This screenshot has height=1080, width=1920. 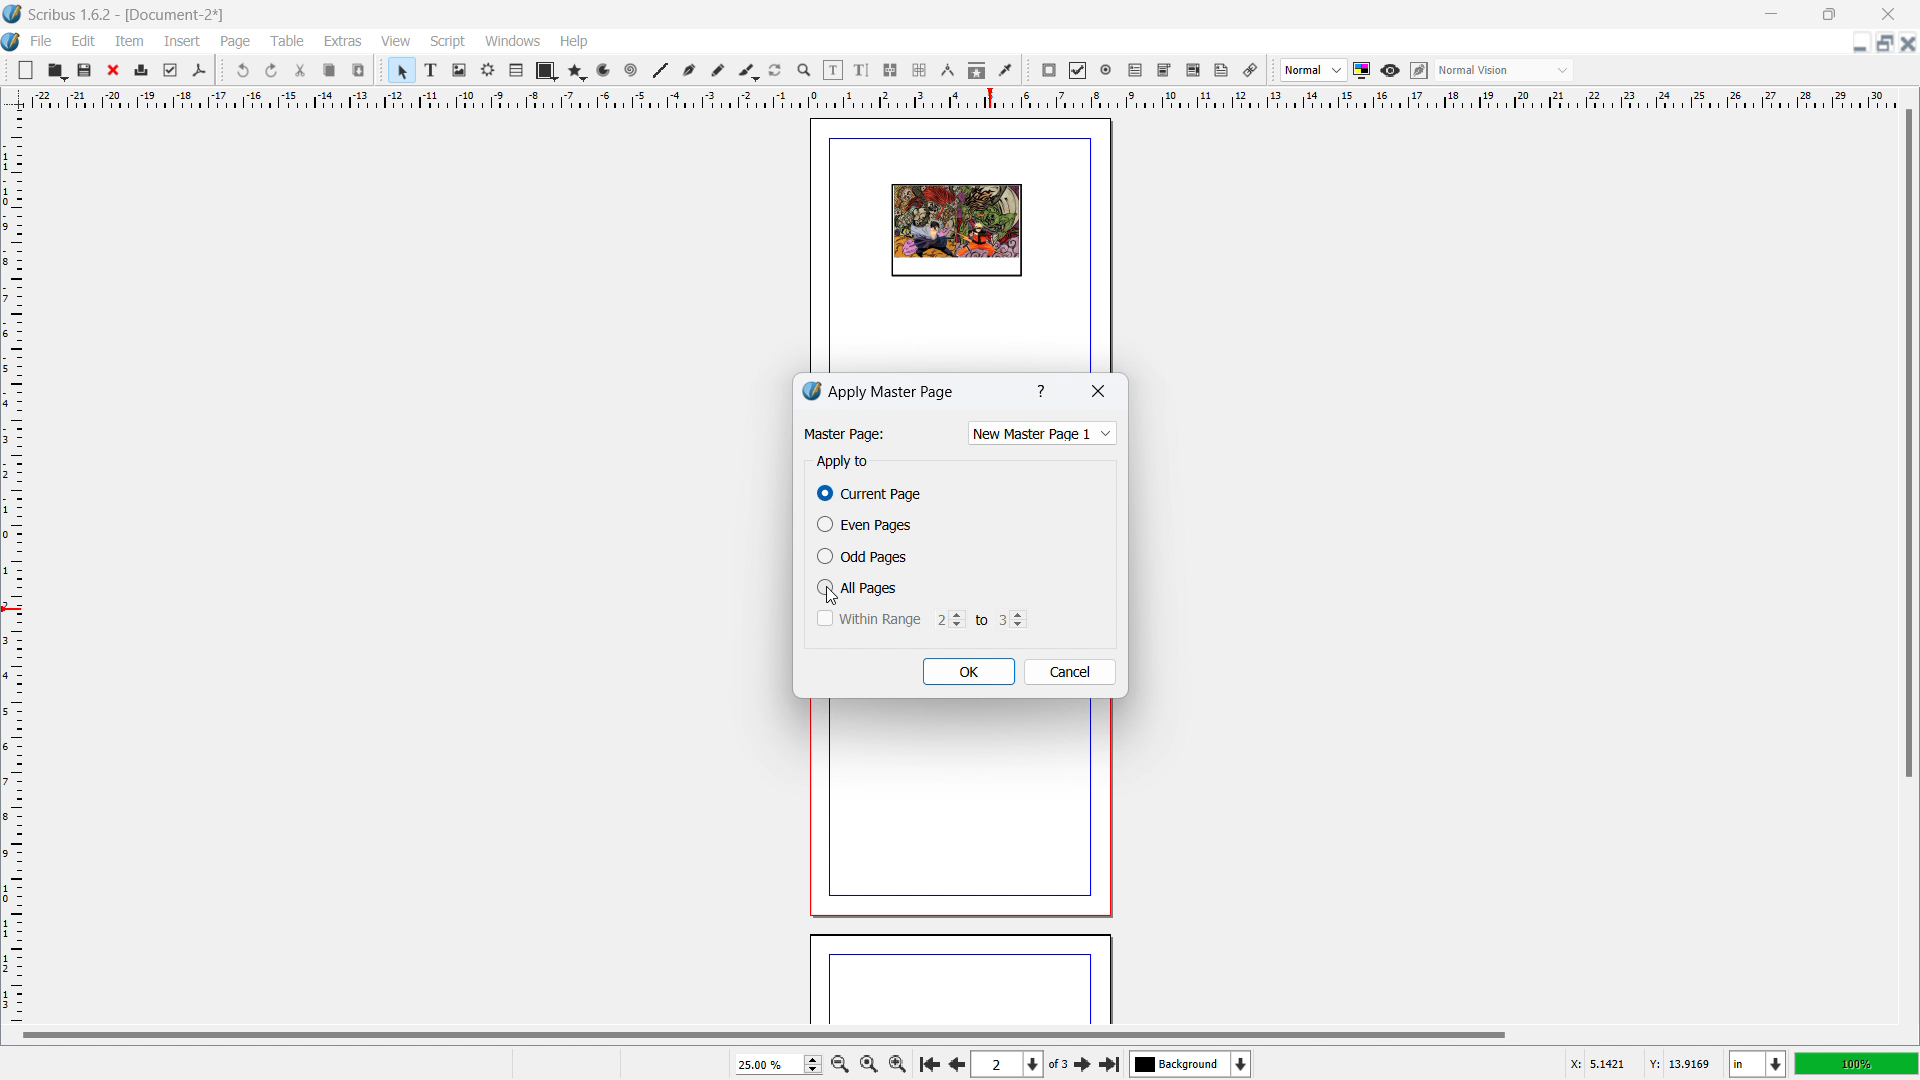 What do you see at coordinates (980, 617) in the screenshot?
I see `to` at bounding box center [980, 617].